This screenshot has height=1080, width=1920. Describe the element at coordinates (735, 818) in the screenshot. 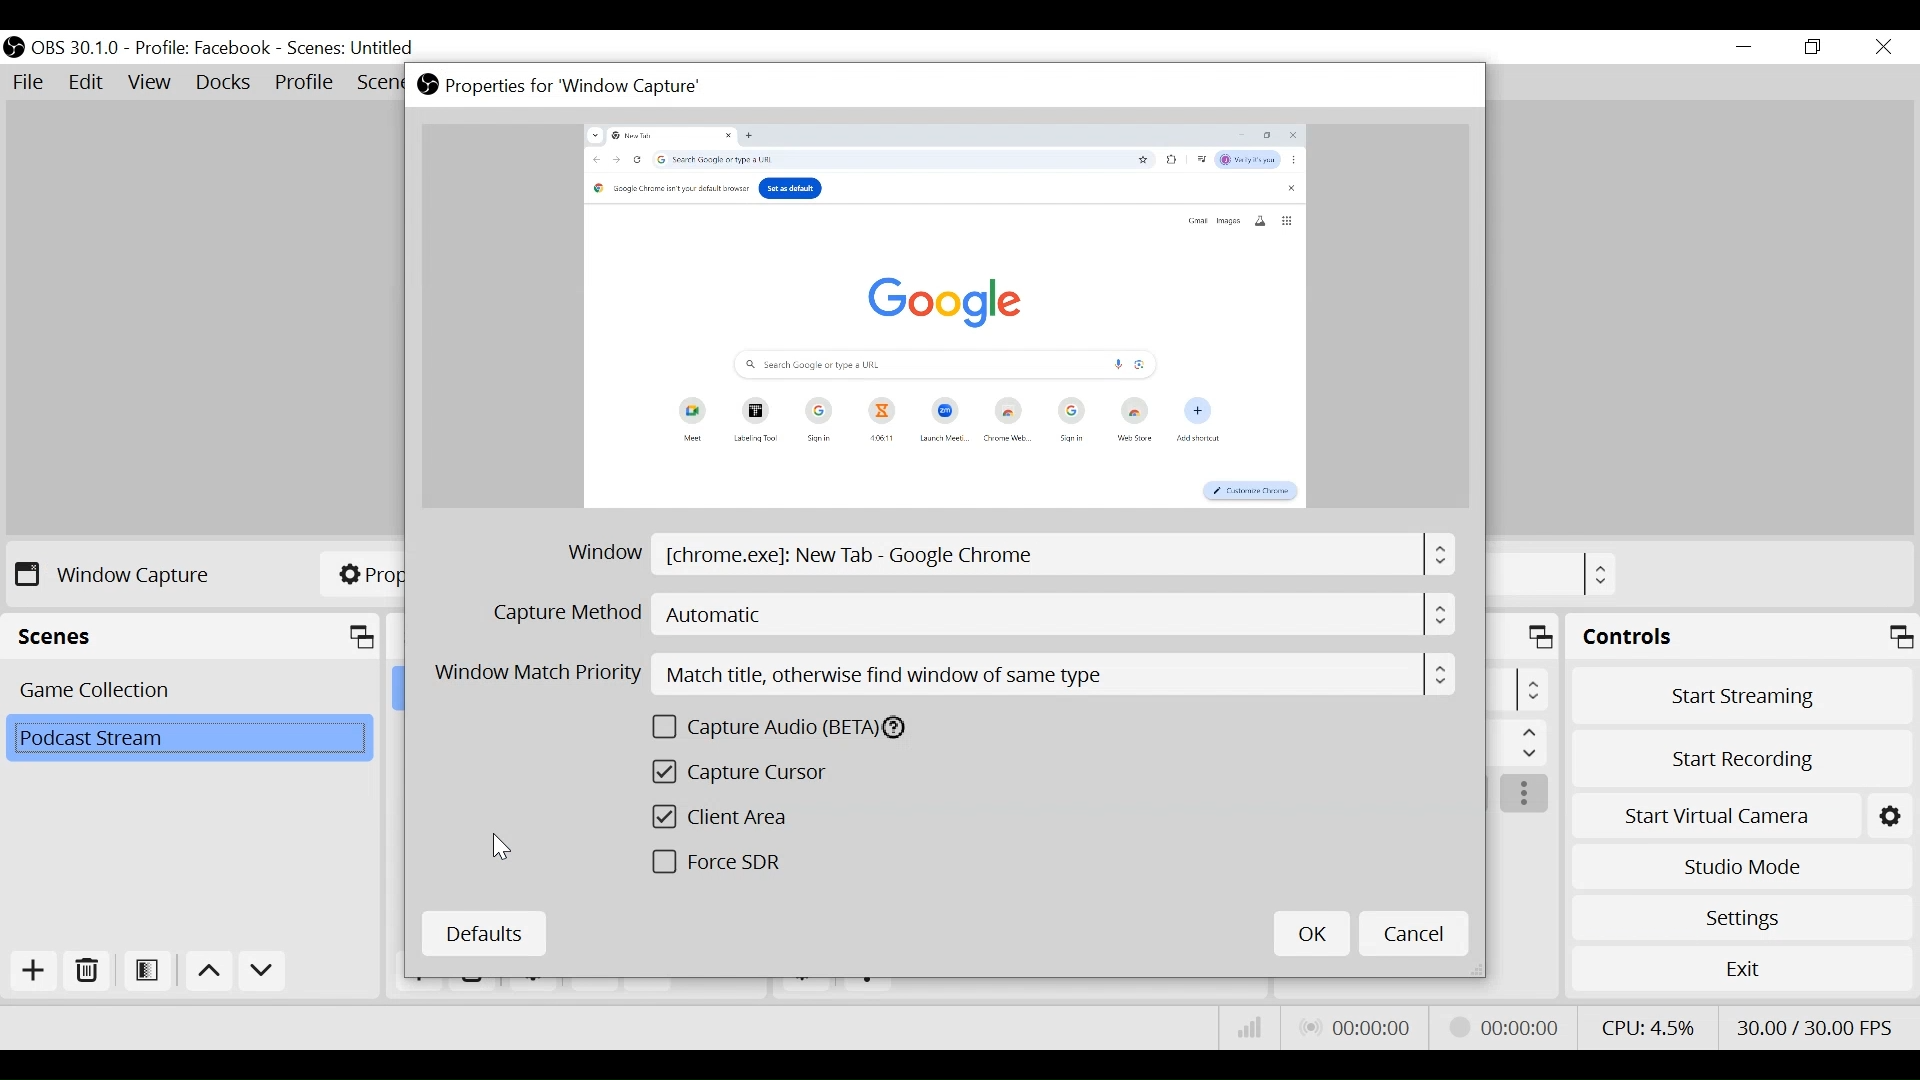

I see `(un)check Area` at that location.